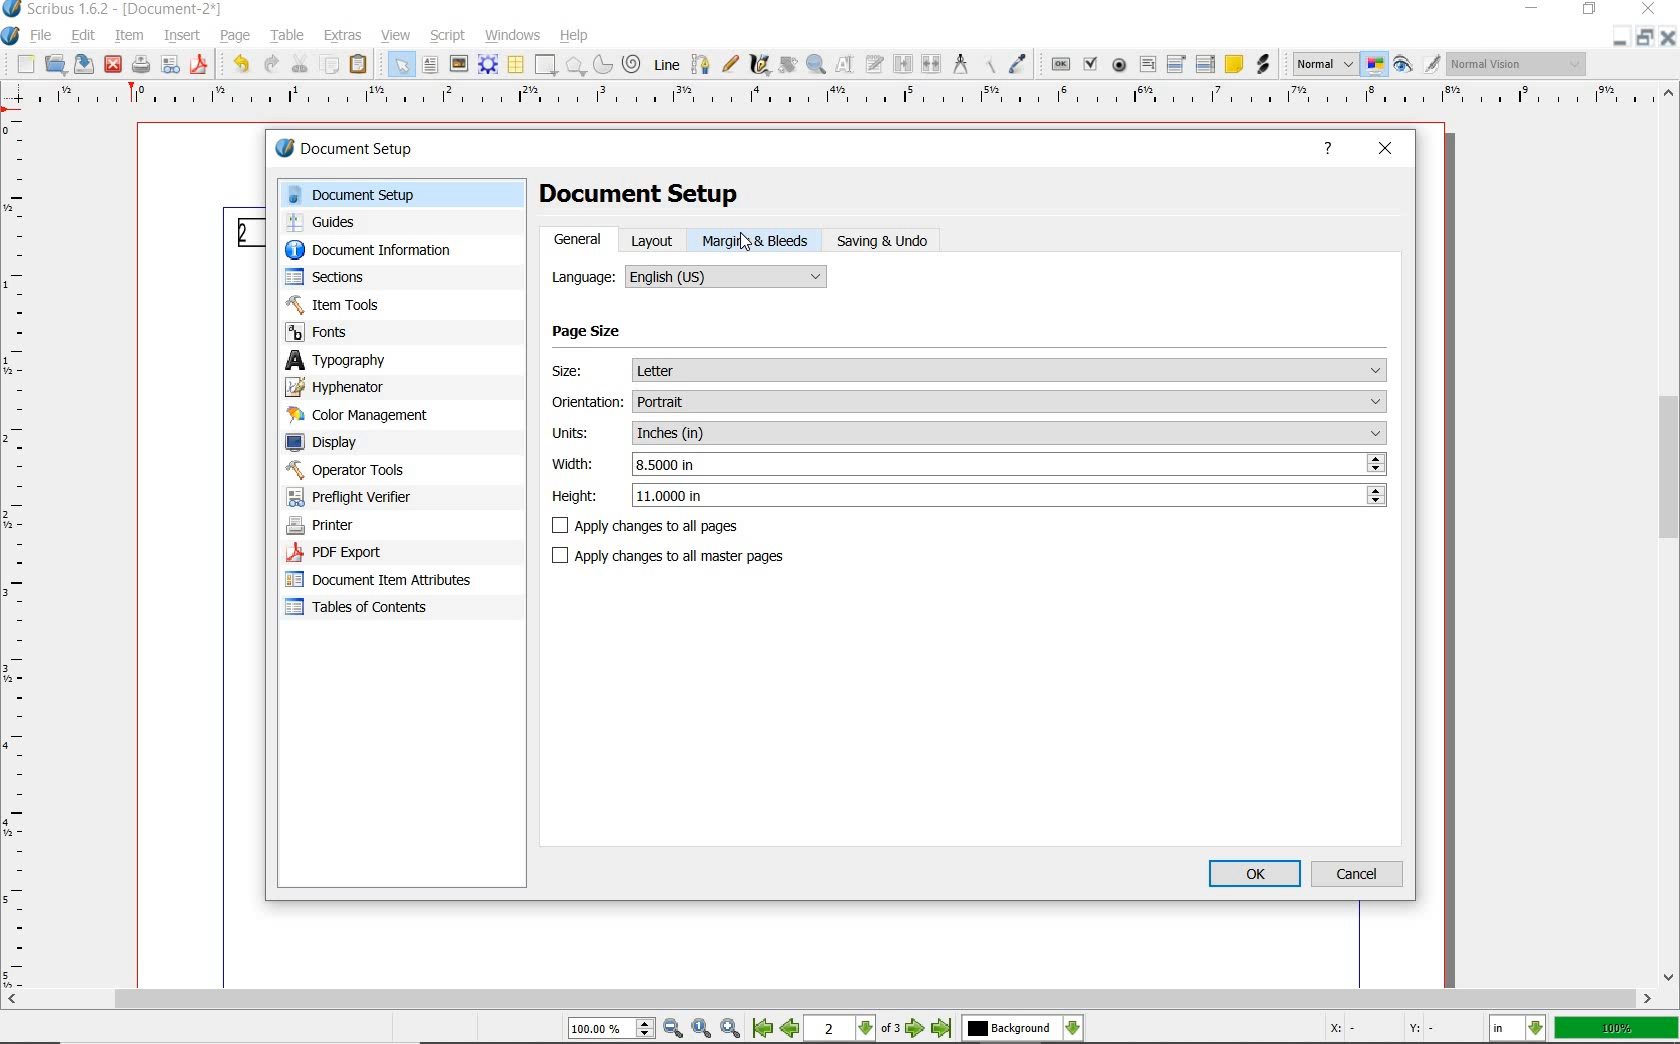  What do you see at coordinates (299, 63) in the screenshot?
I see `cut` at bounding box center [299, 63].